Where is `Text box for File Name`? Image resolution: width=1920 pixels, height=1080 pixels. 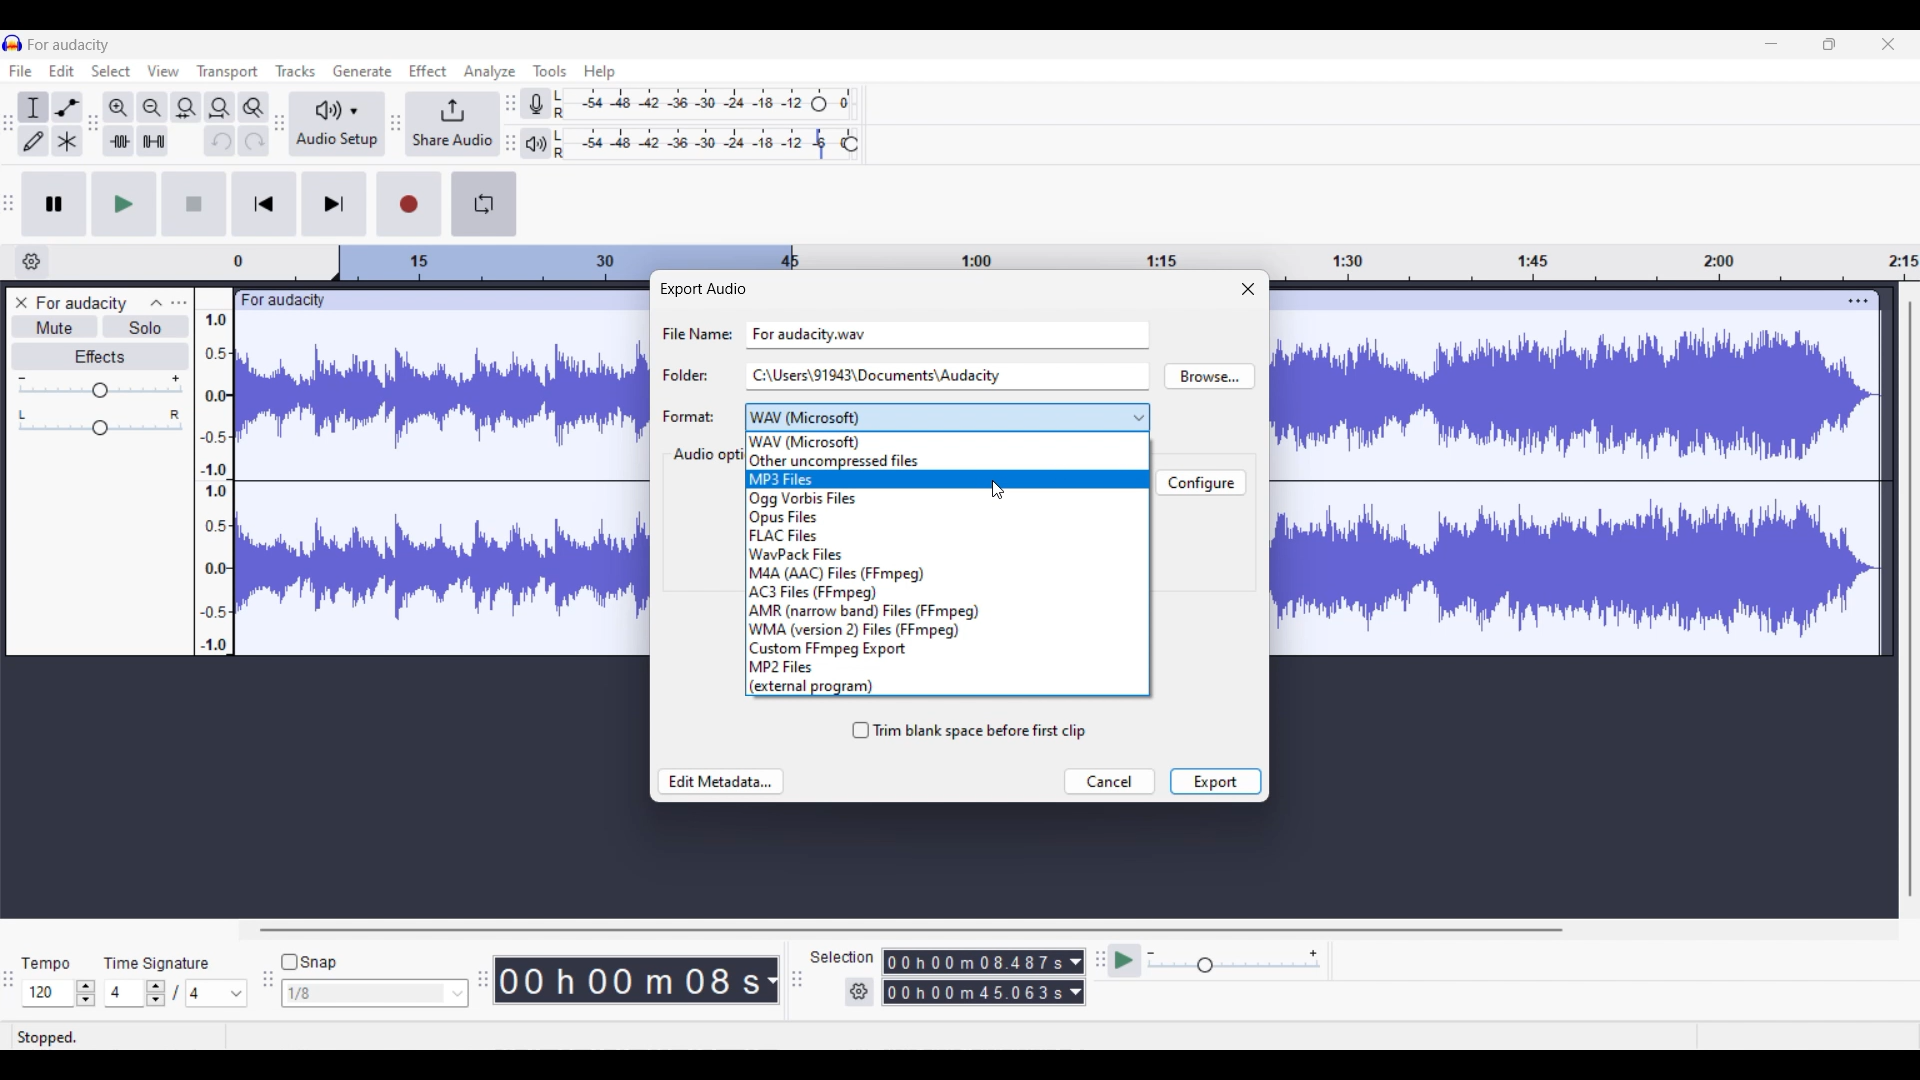 Text box for File Name is located at coordinates (948, 333).